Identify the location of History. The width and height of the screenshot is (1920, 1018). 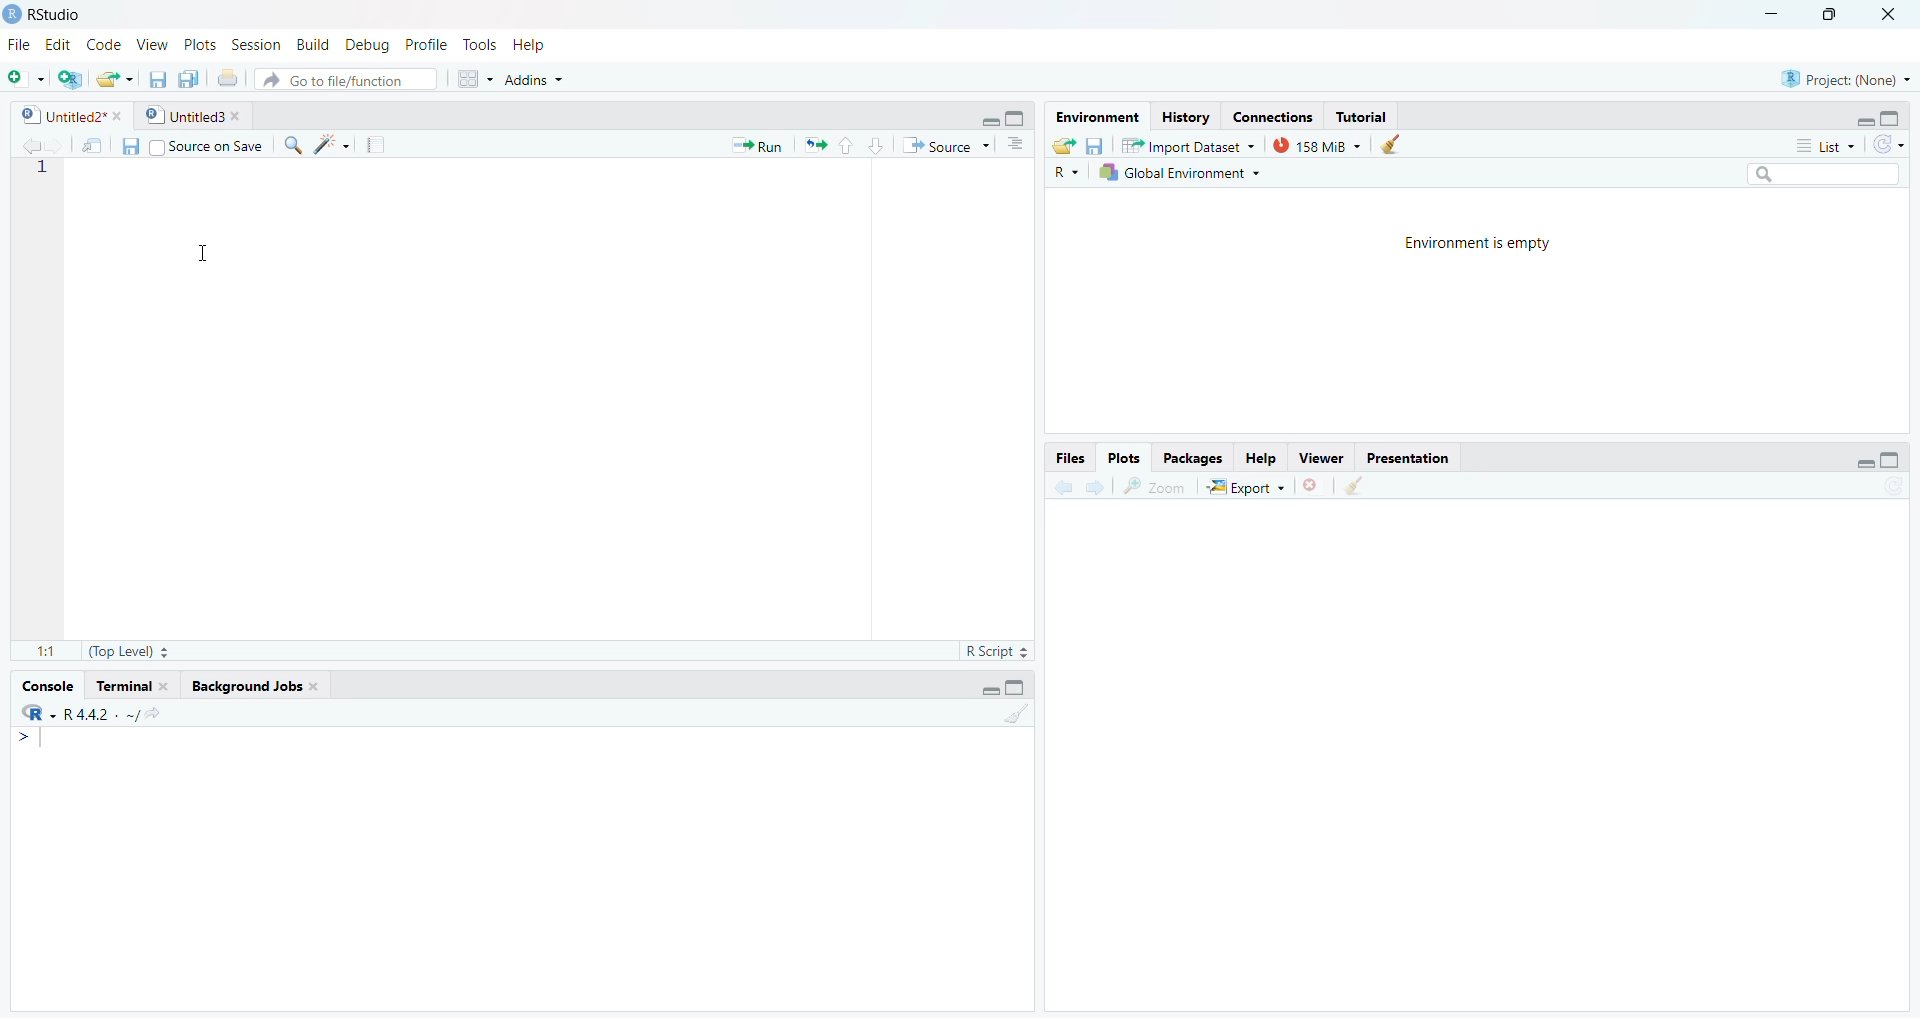
(1183, 116).